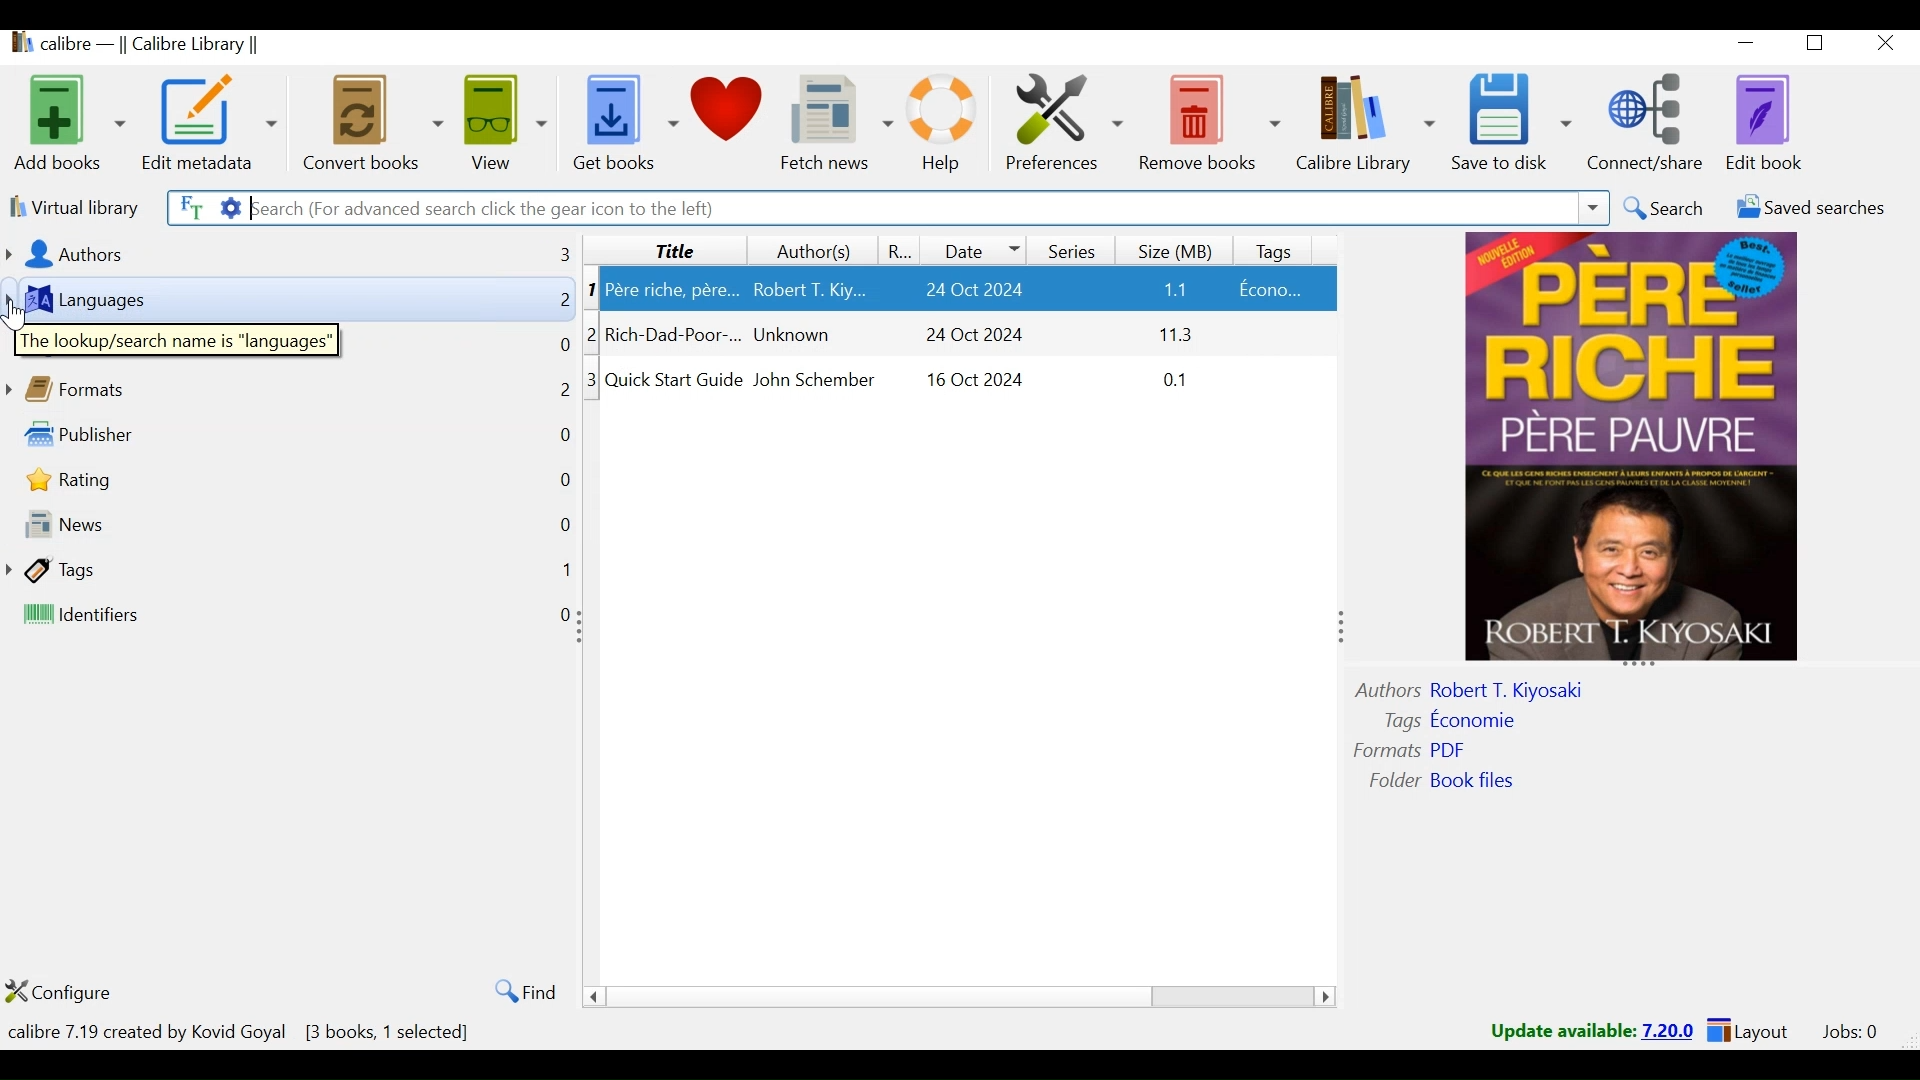  Describe the element at coordinates (118, 478) in the screenshot. I see `Rating` at that location.